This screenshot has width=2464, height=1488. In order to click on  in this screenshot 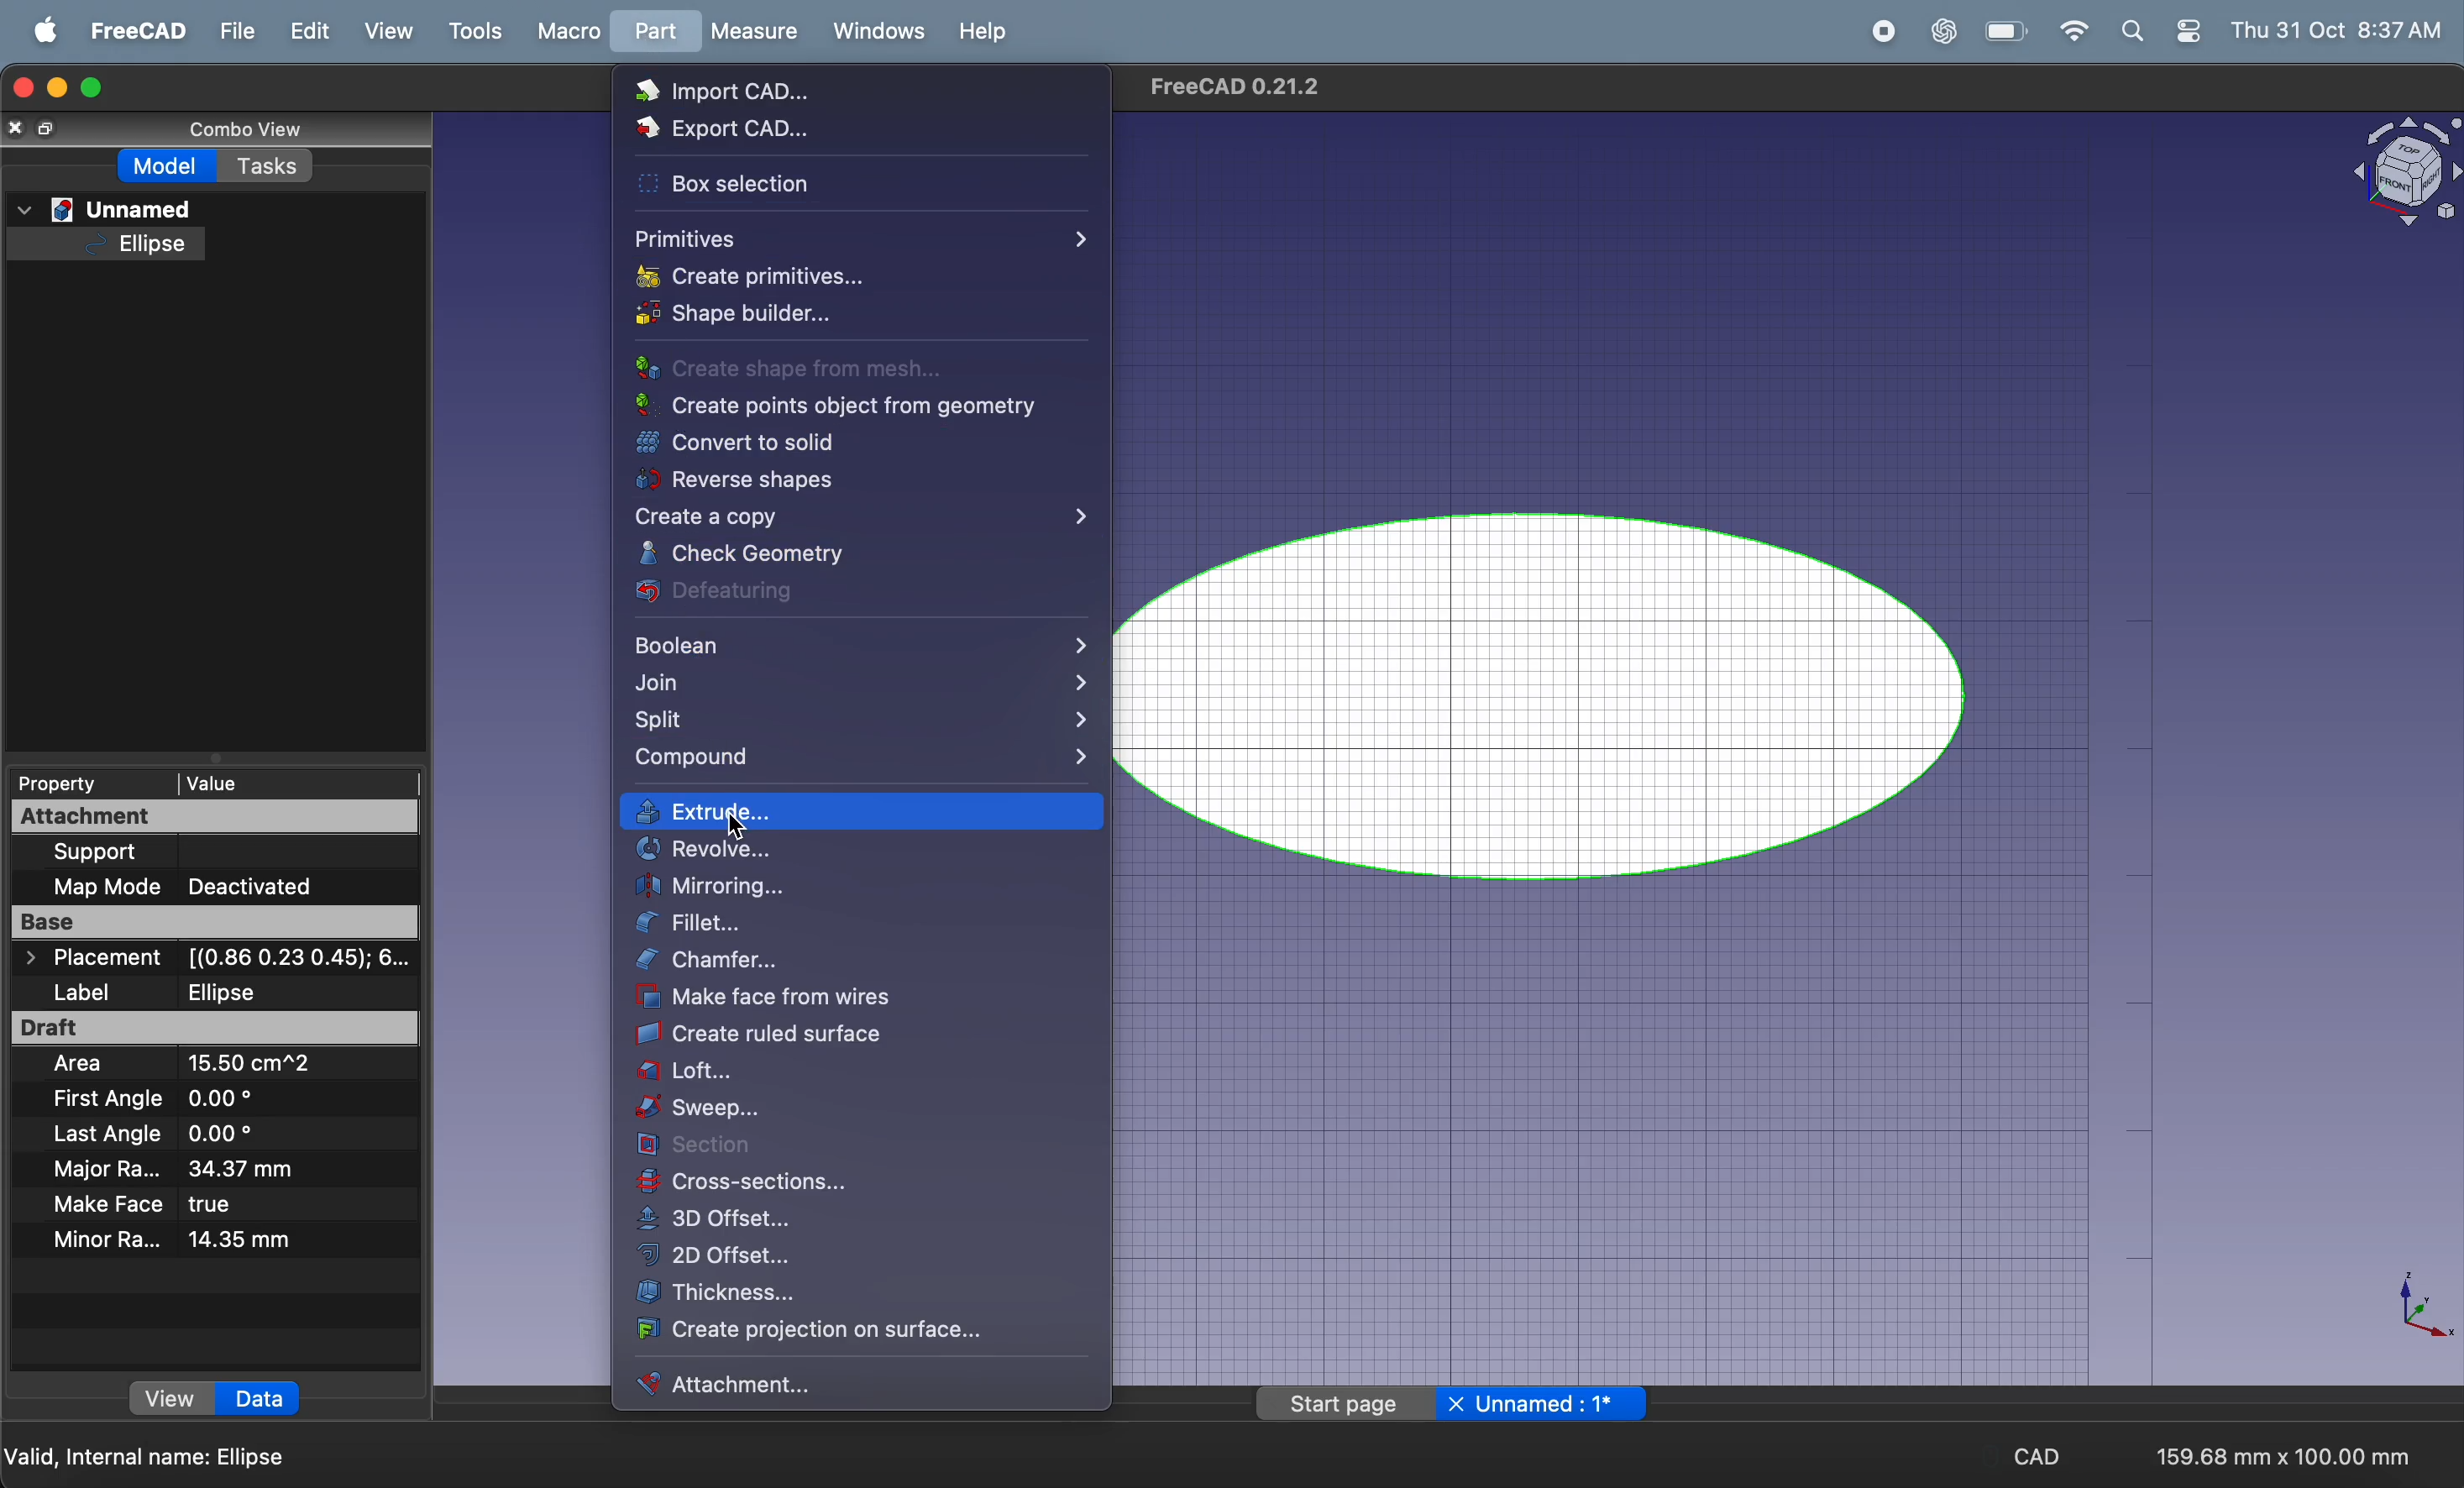, I will do `click(860, 277)`.